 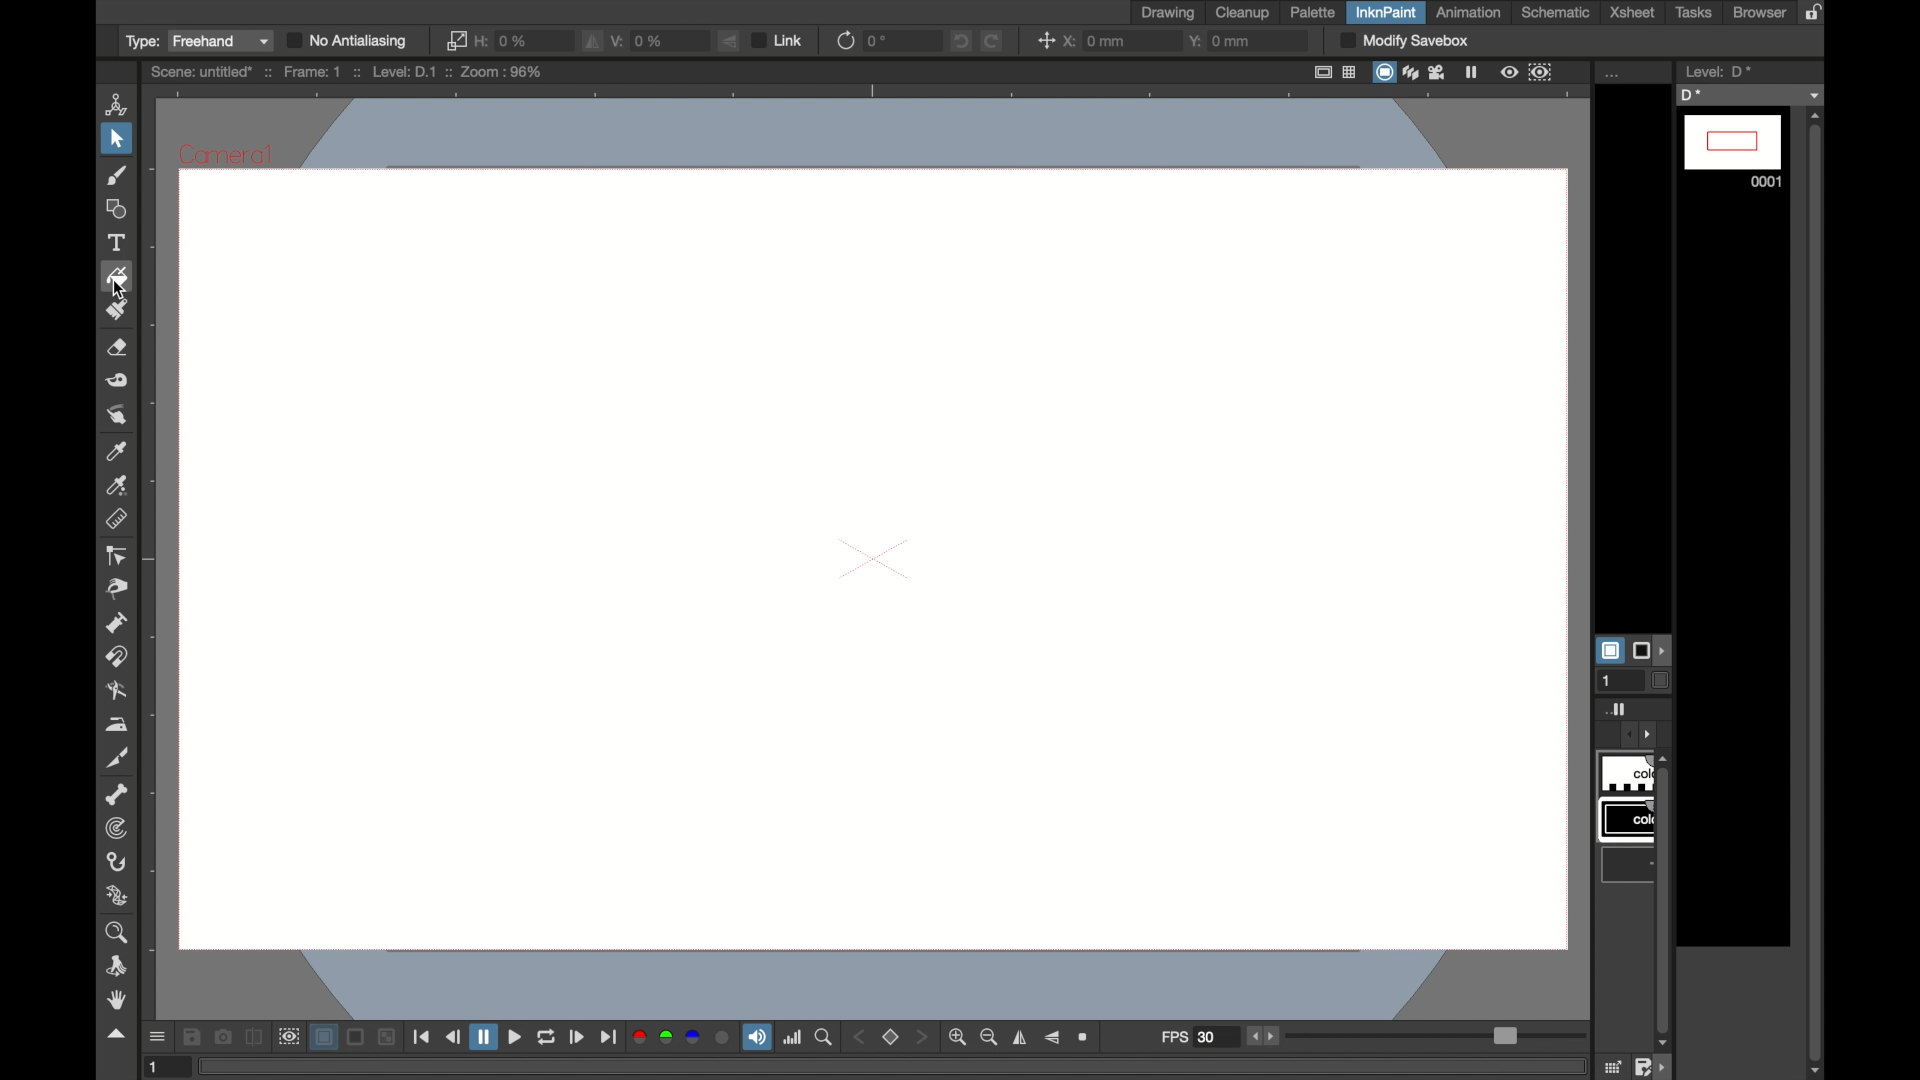 I want to click on cleanup, so click(x=1243, y=12).